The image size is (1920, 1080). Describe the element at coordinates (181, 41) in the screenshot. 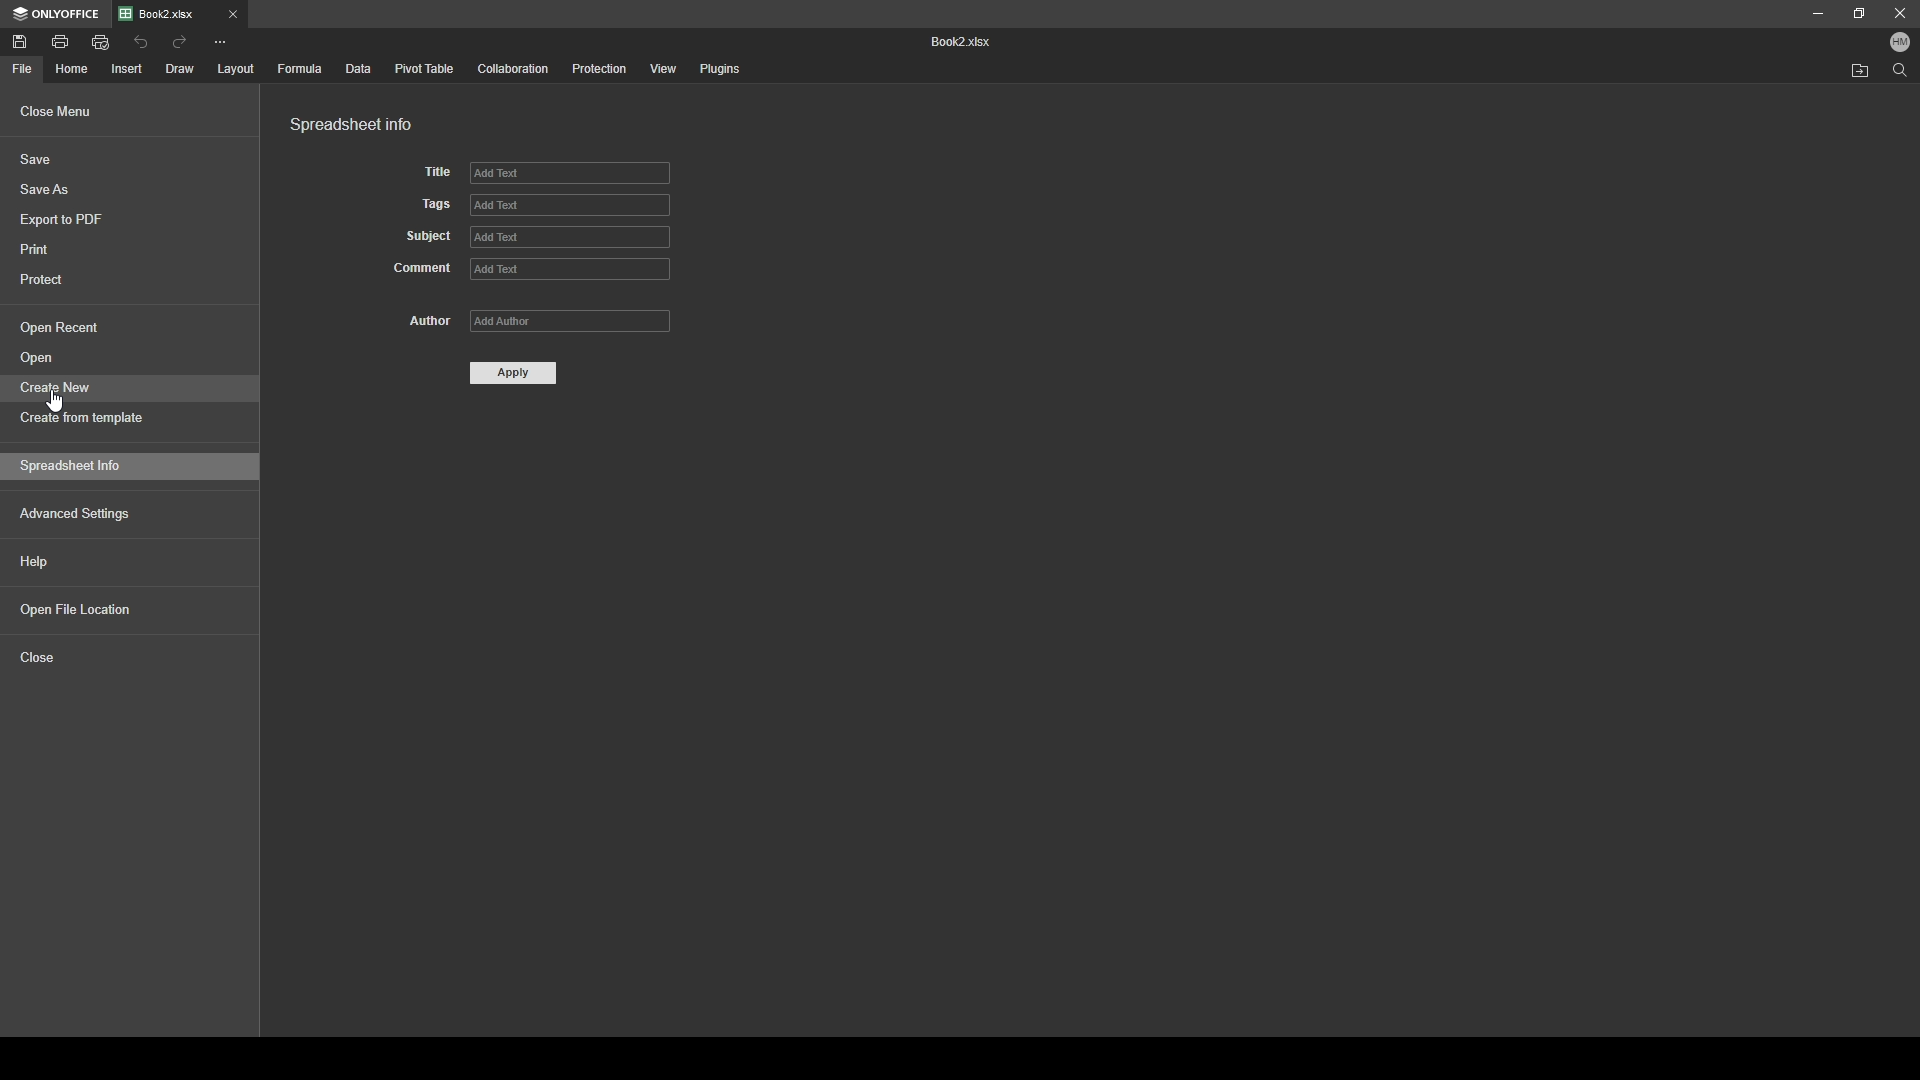

I see `redo` at that location.